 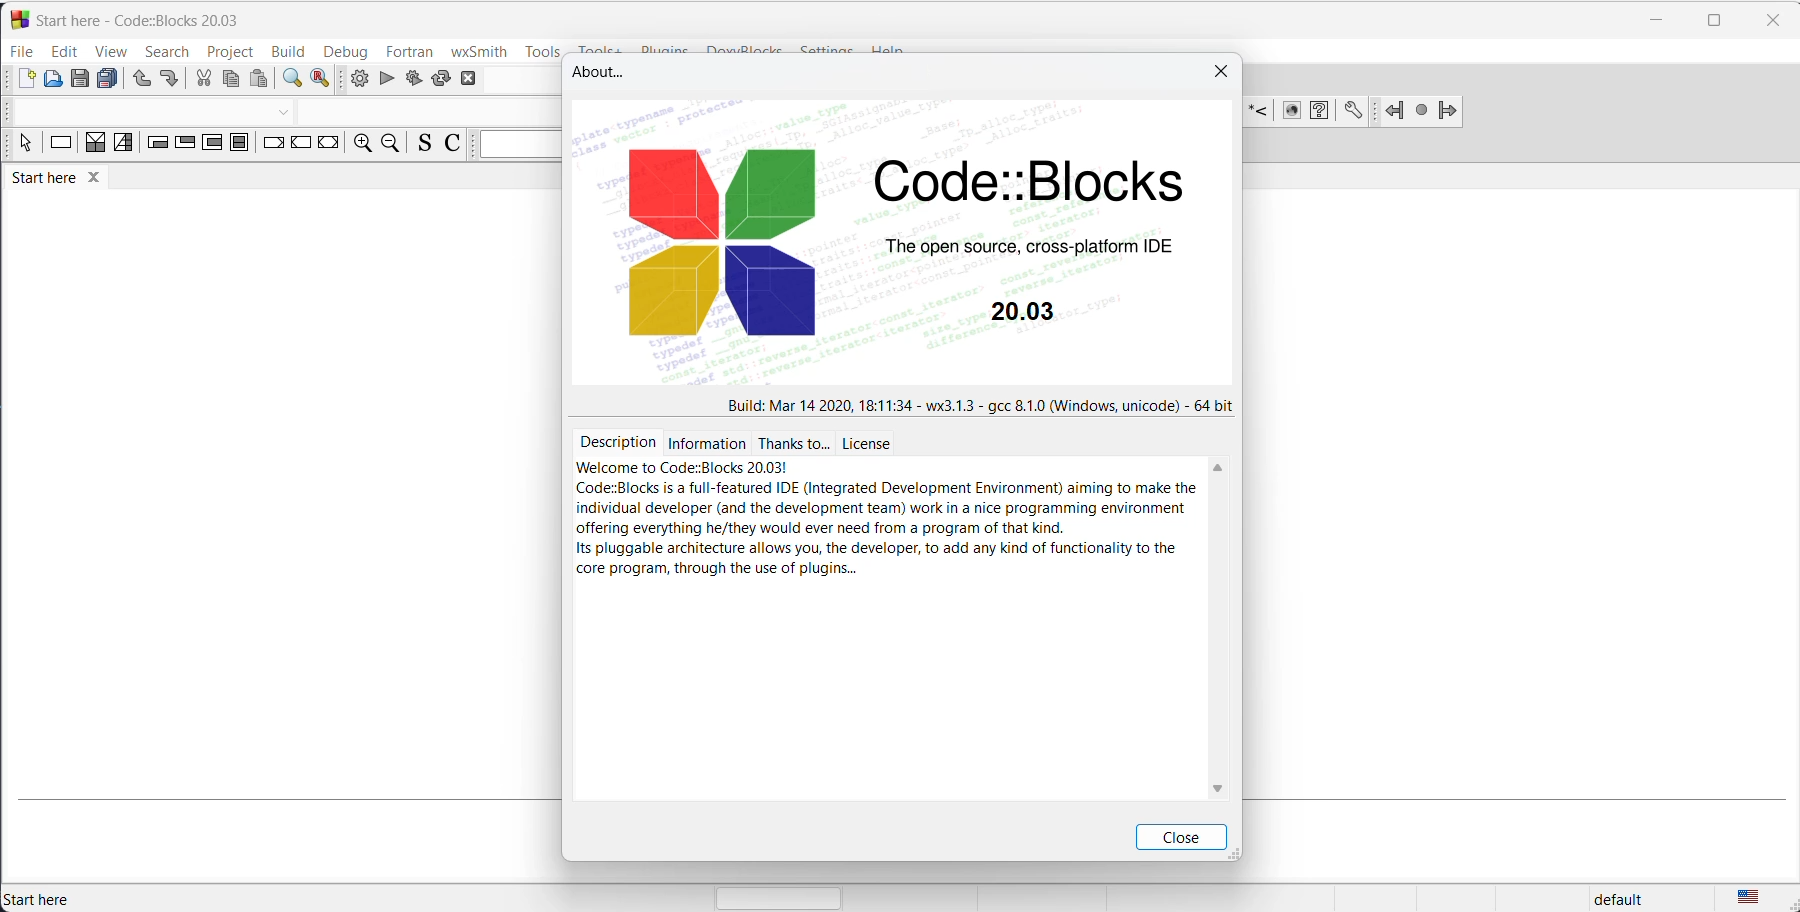 I want to click on about , so click(x=608, y=73).